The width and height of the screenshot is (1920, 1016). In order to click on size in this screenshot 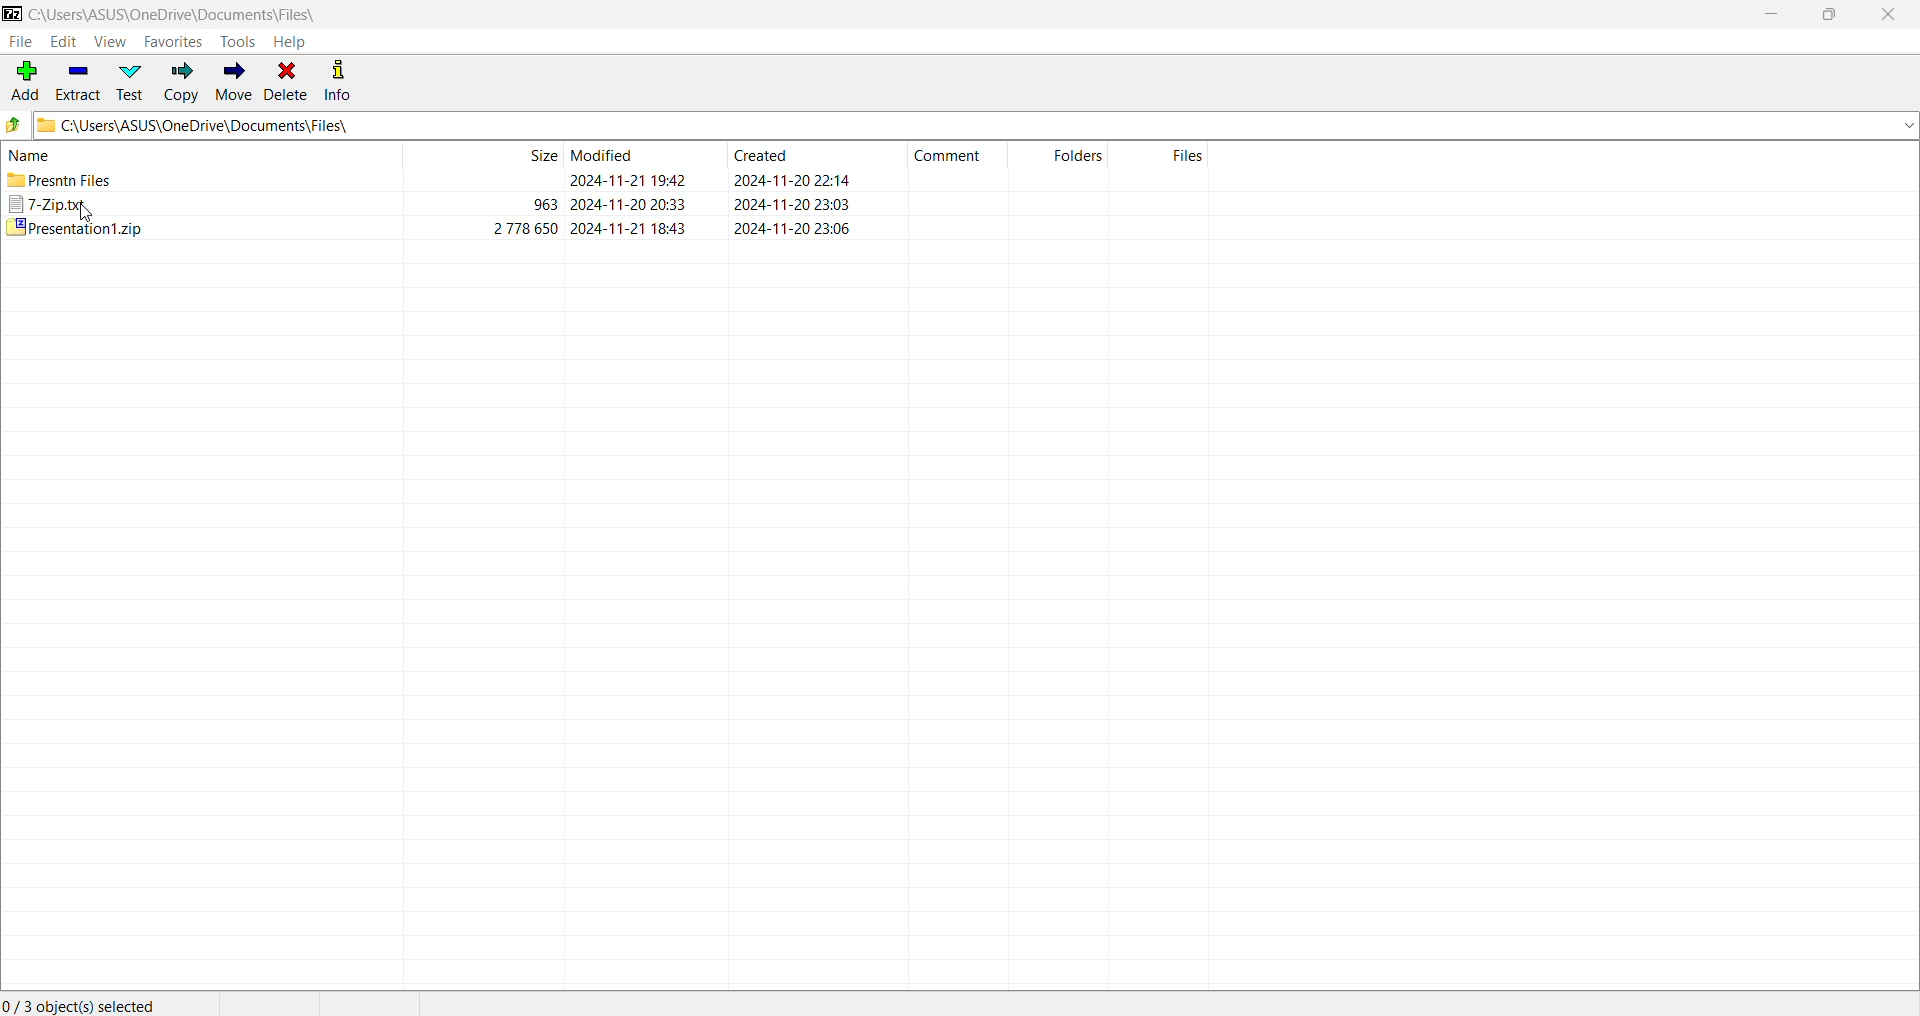, I will do `click(543, 155)`.